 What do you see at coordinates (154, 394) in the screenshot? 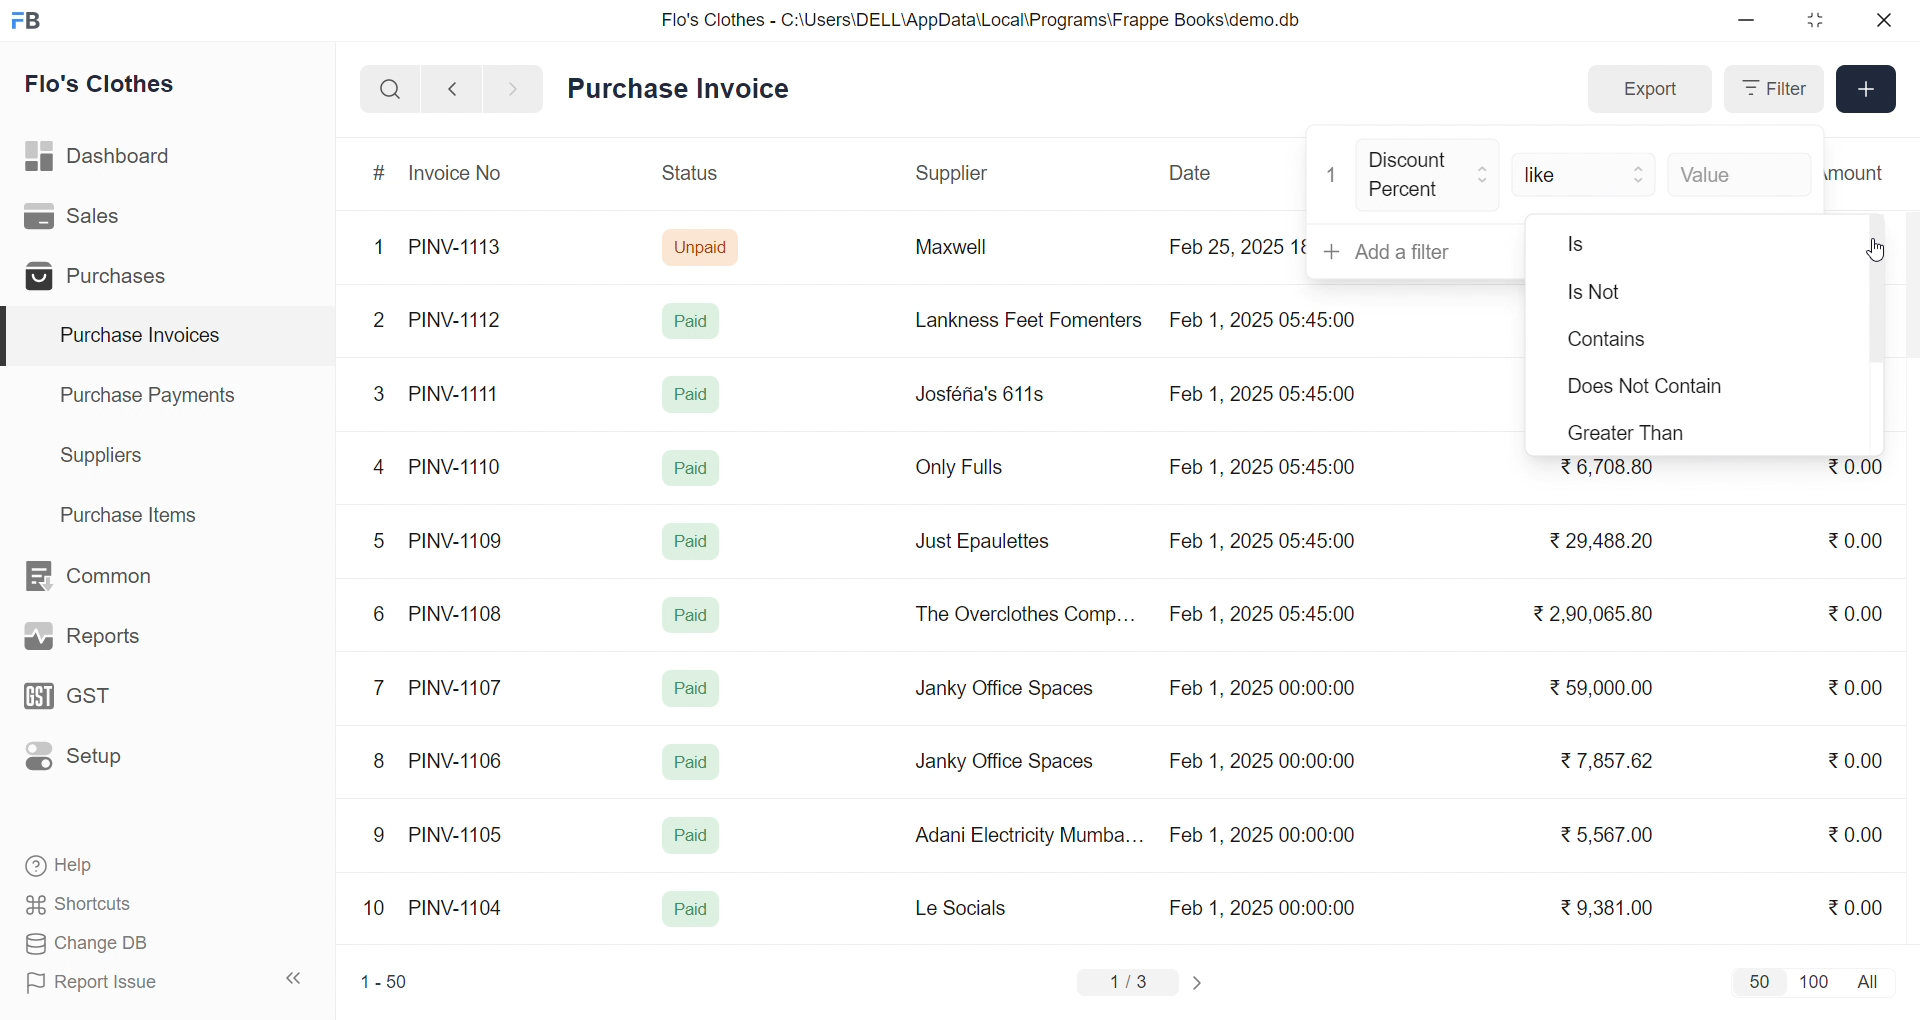
I see `Purchase Payments` at bounding box center [154, 394].